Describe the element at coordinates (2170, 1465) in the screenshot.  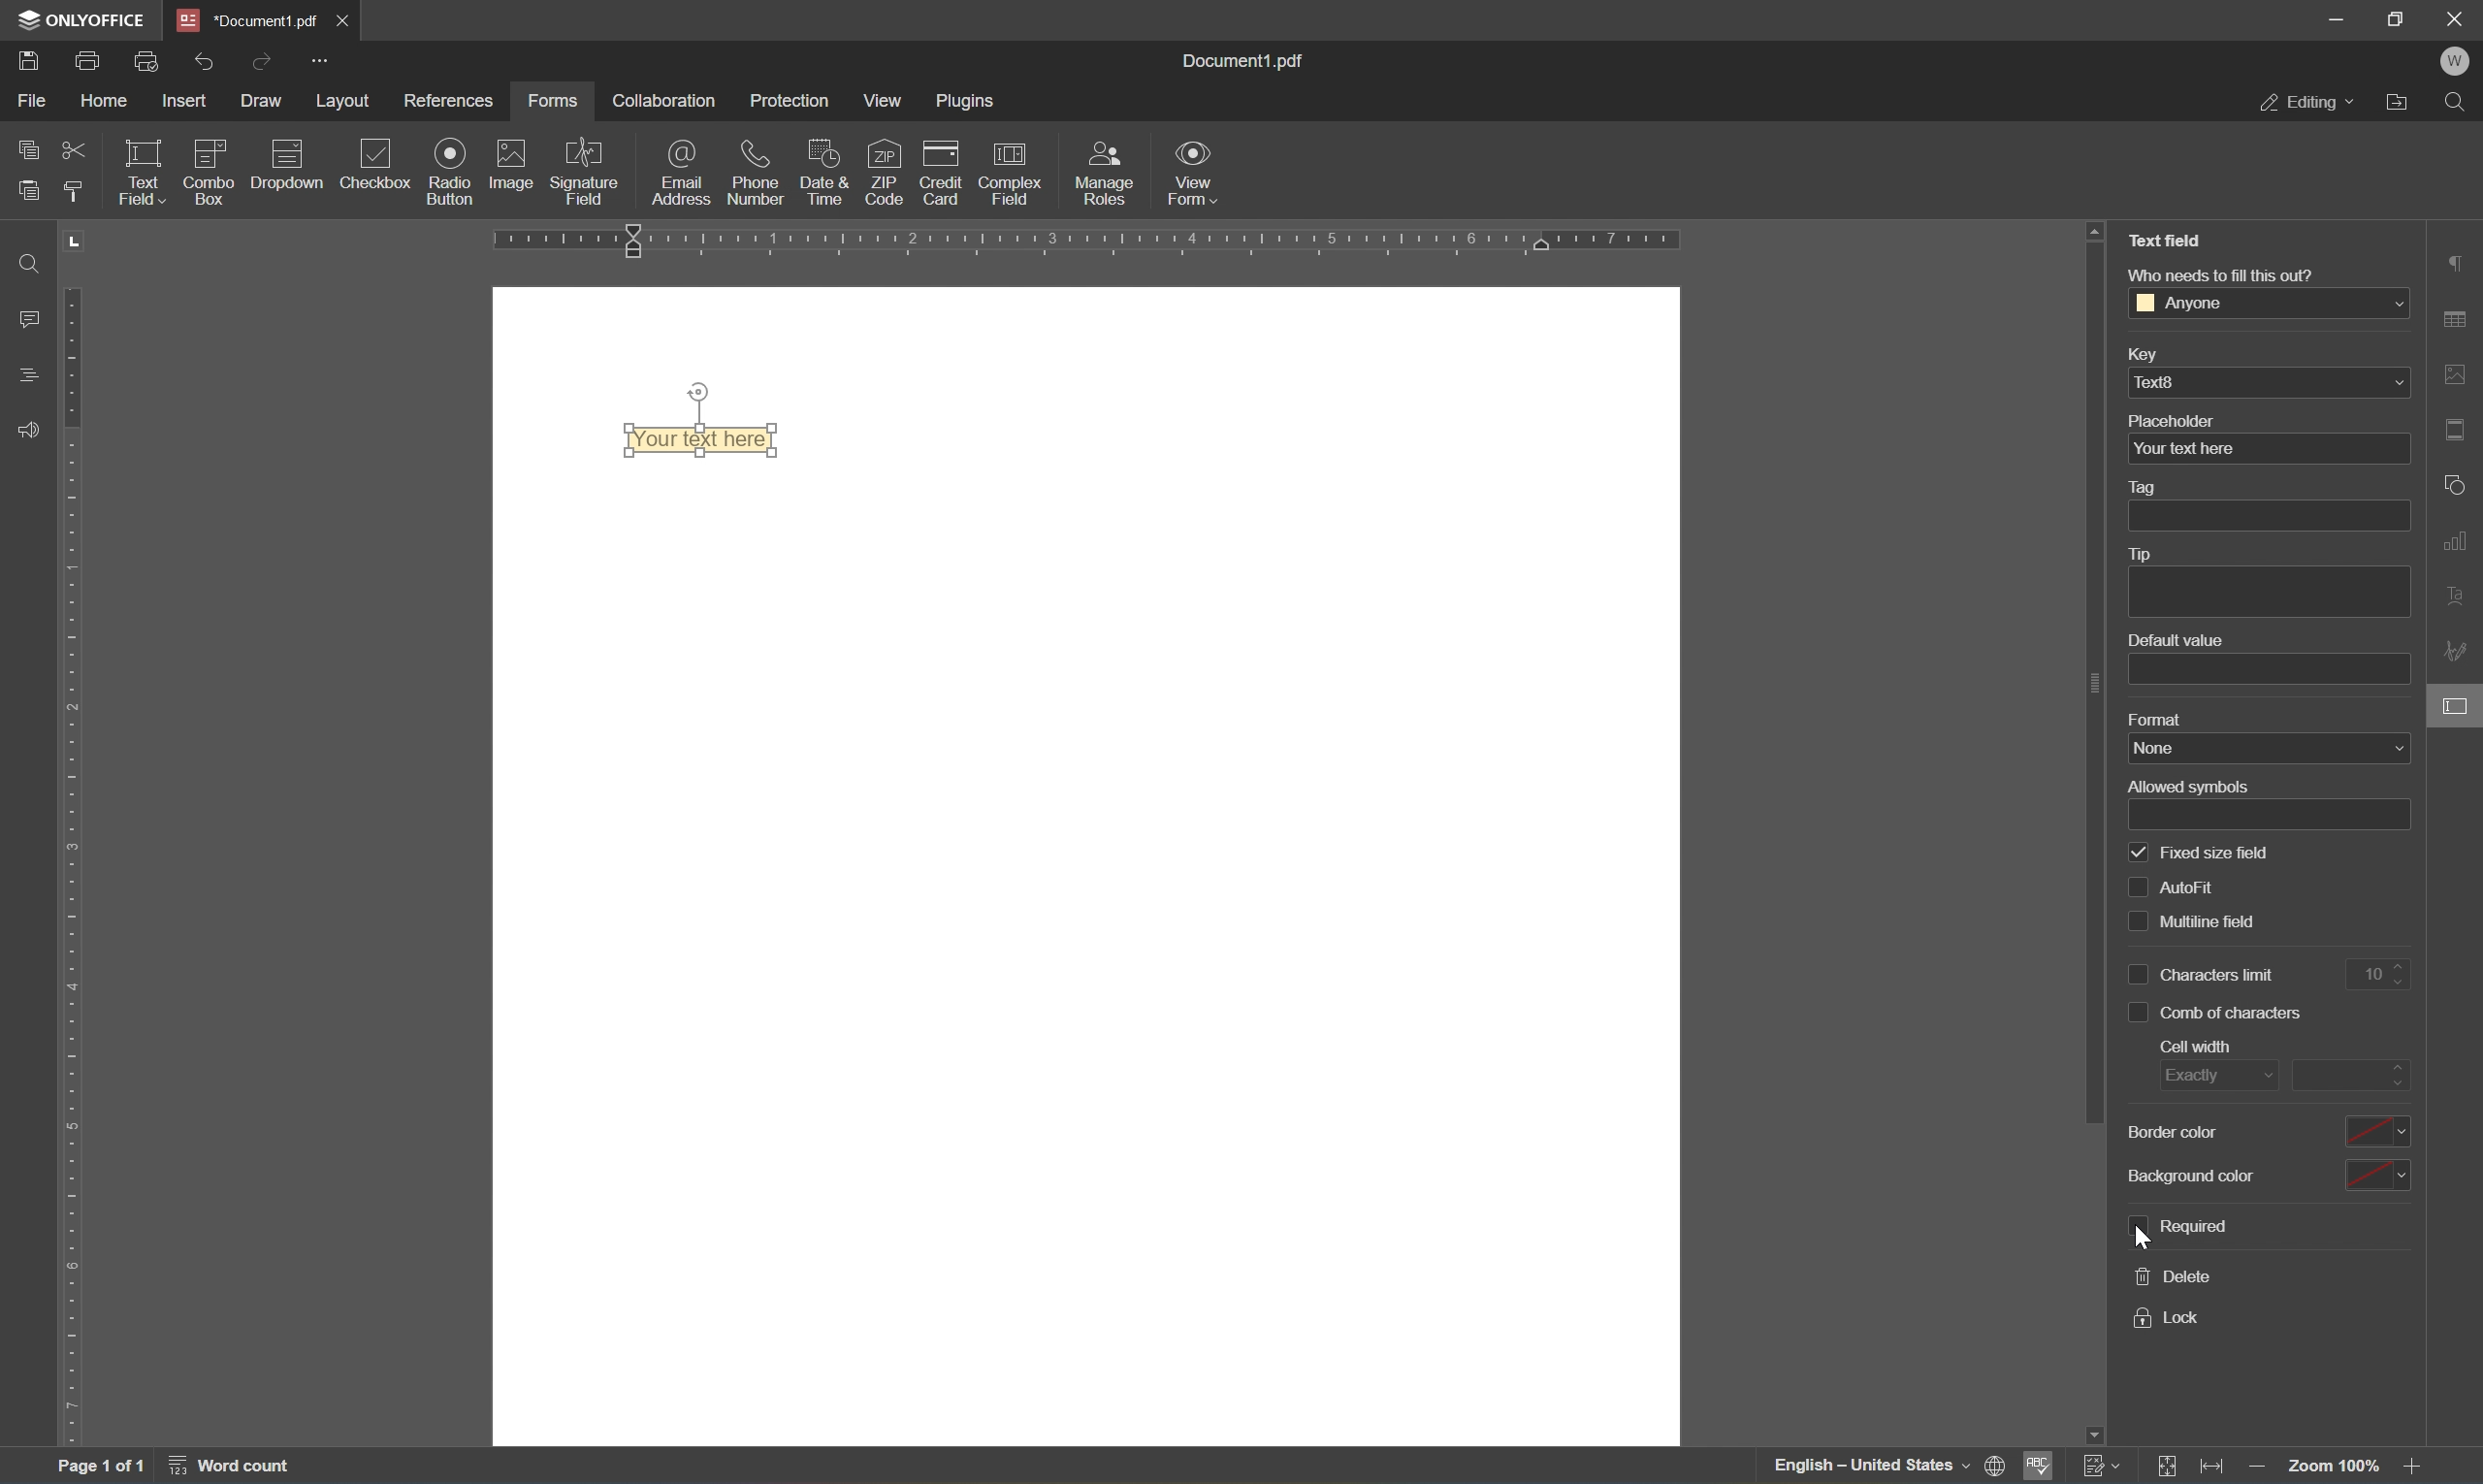
I see `fit to page` at that location.